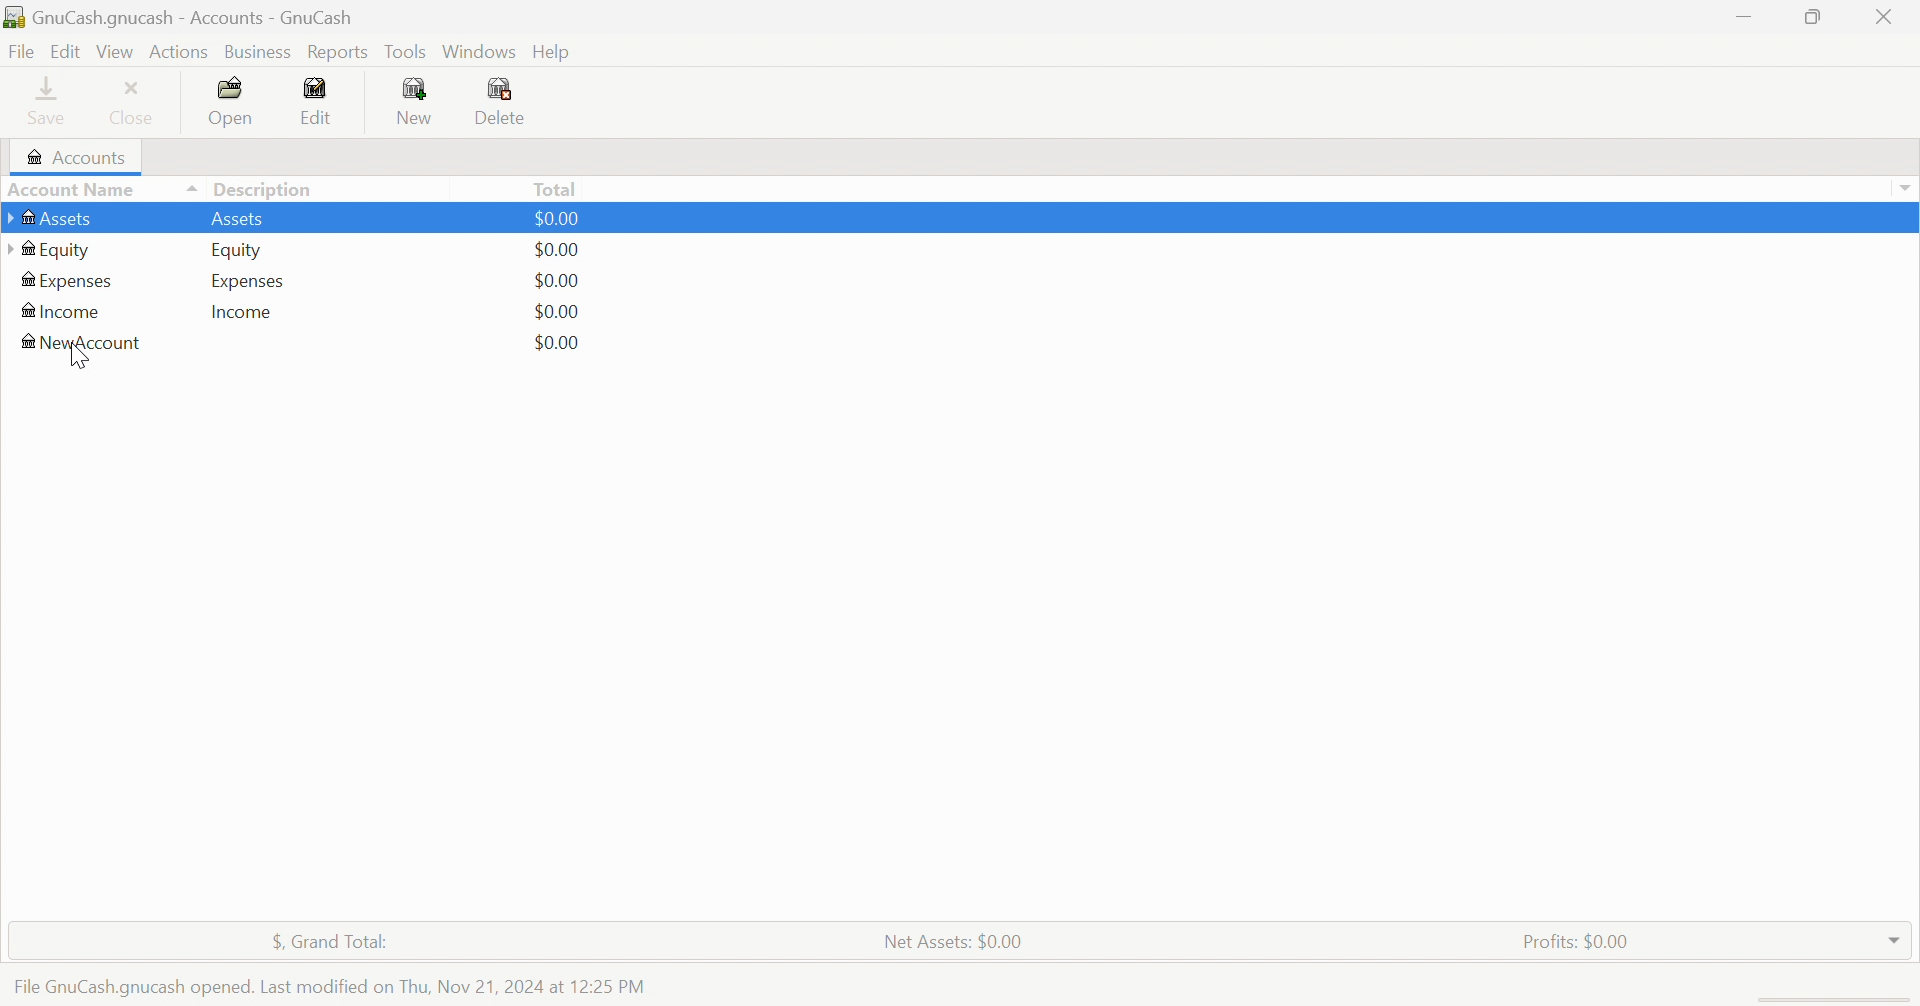  Describe the element at coordinates (343, 52) in the screenshot. I see `Reports` at that location.